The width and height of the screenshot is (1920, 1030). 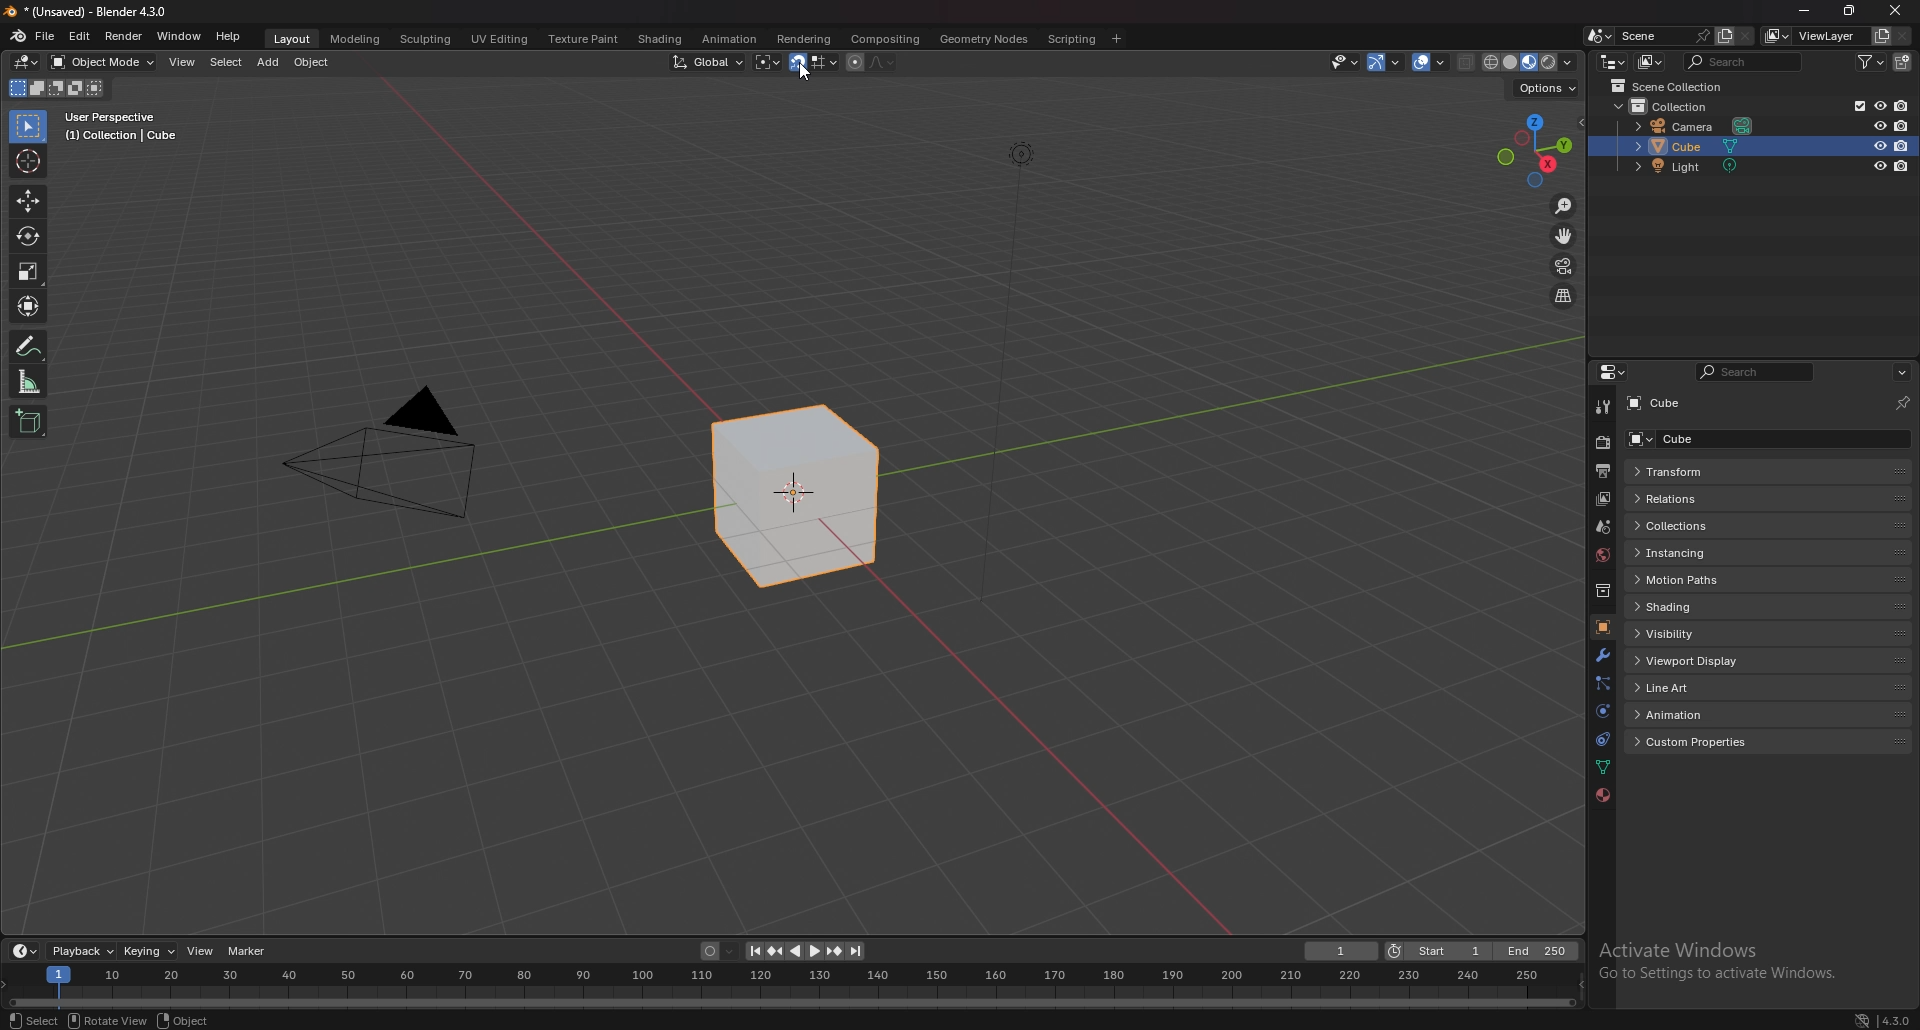 I want to click on disable in renders, so click(x=1902, y=125).